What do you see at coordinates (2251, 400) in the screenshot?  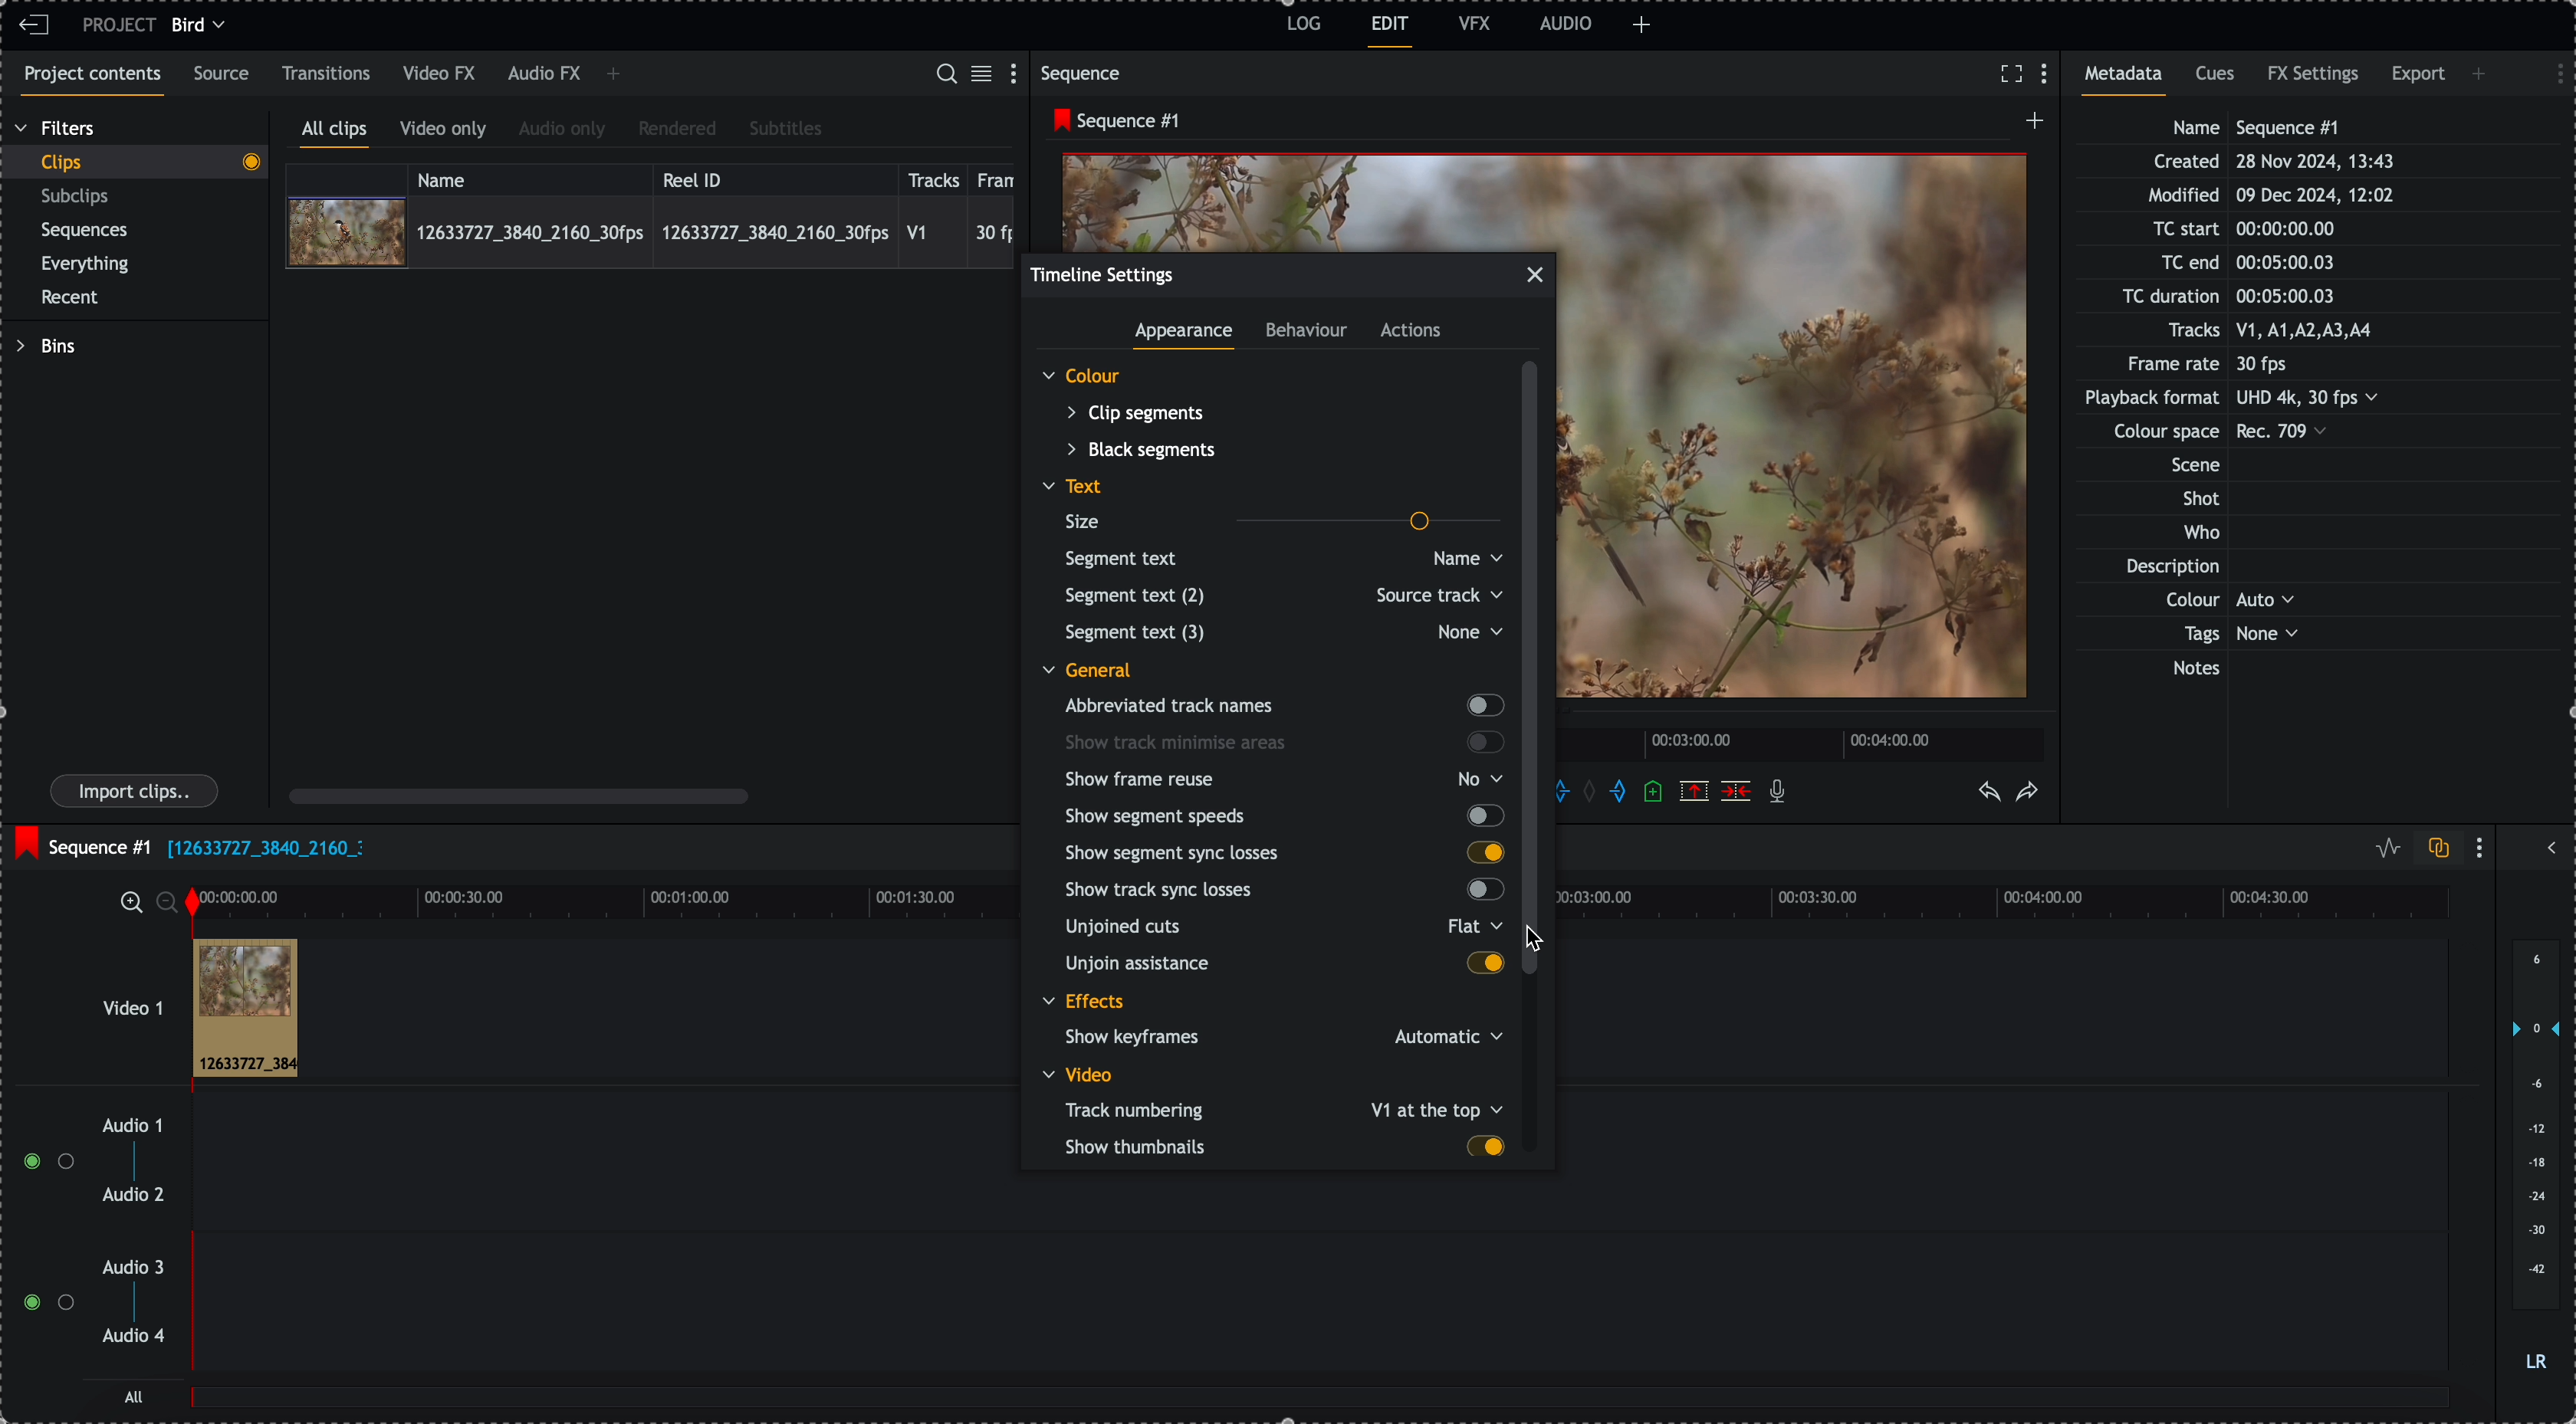 I see `metadata` at bounding box center [2251, 400].